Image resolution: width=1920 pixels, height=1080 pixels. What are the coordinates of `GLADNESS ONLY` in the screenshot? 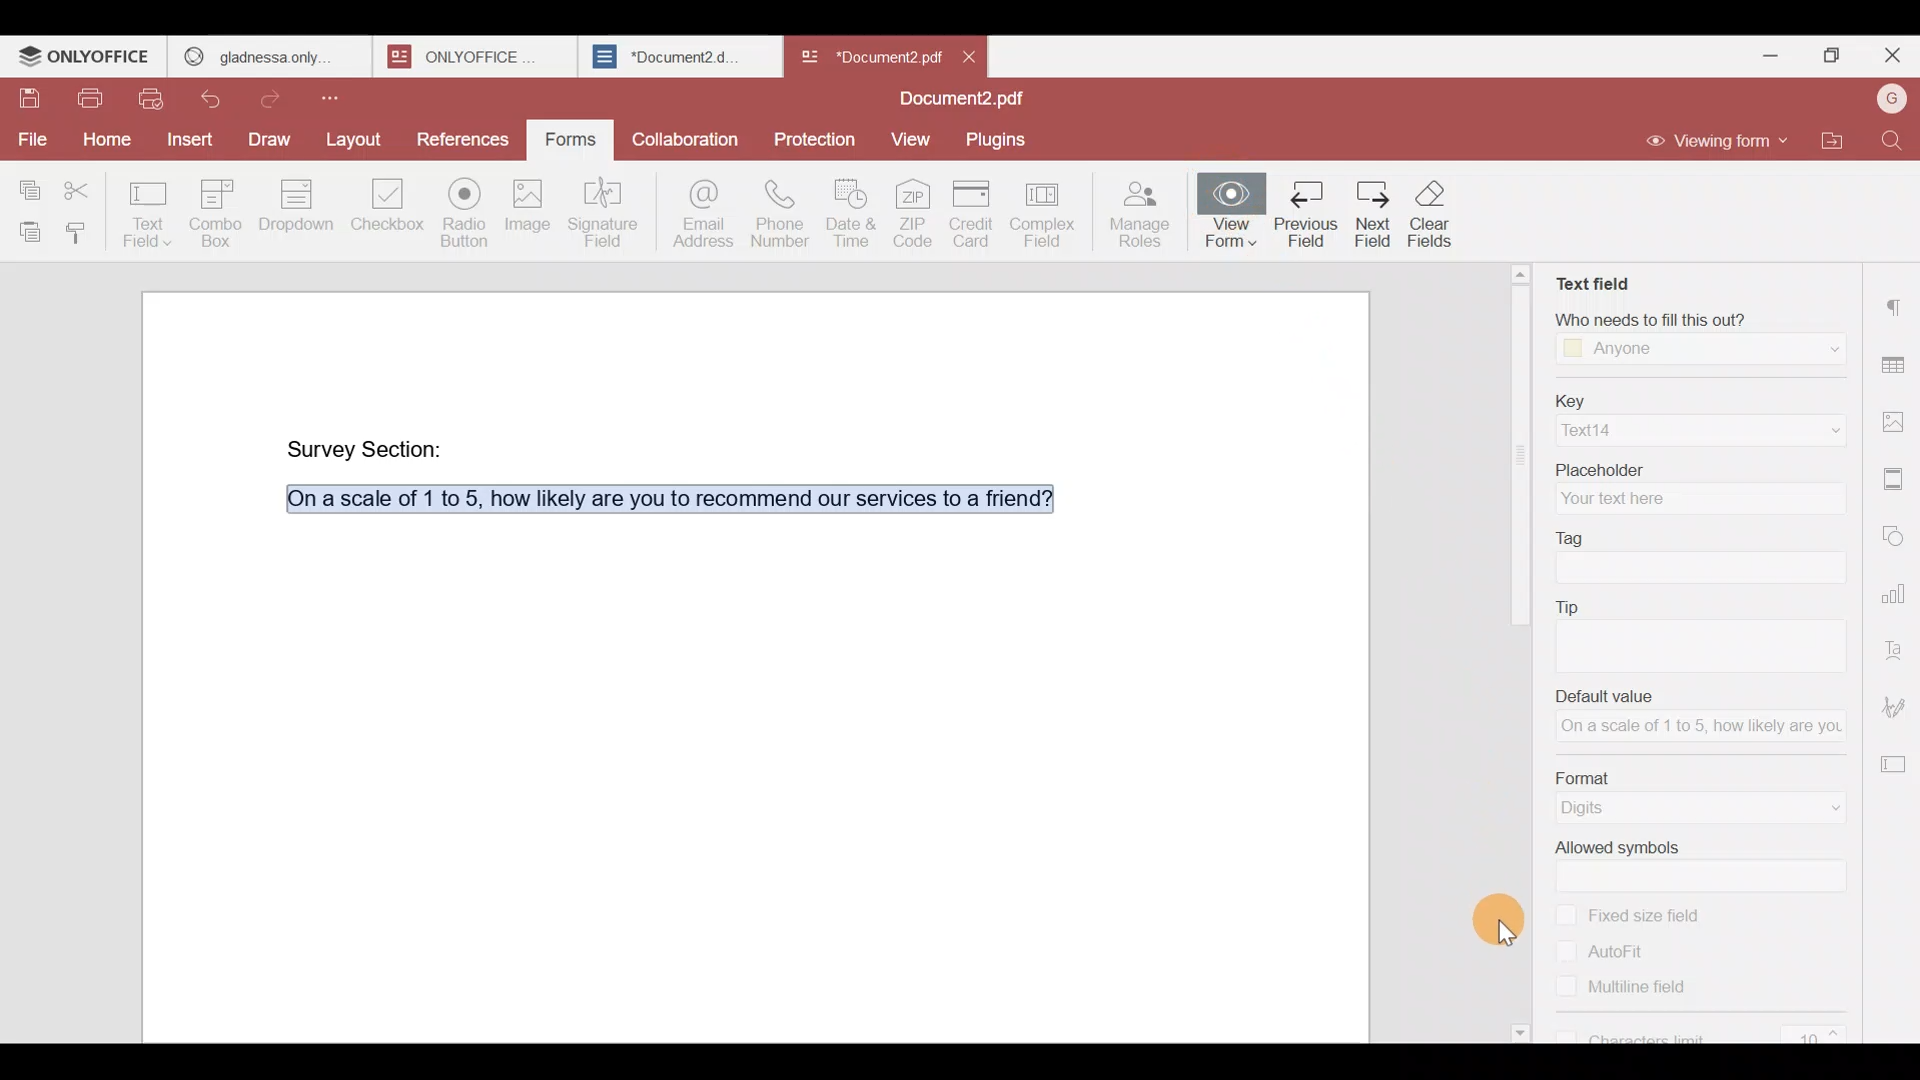 It's located at (263, 52).